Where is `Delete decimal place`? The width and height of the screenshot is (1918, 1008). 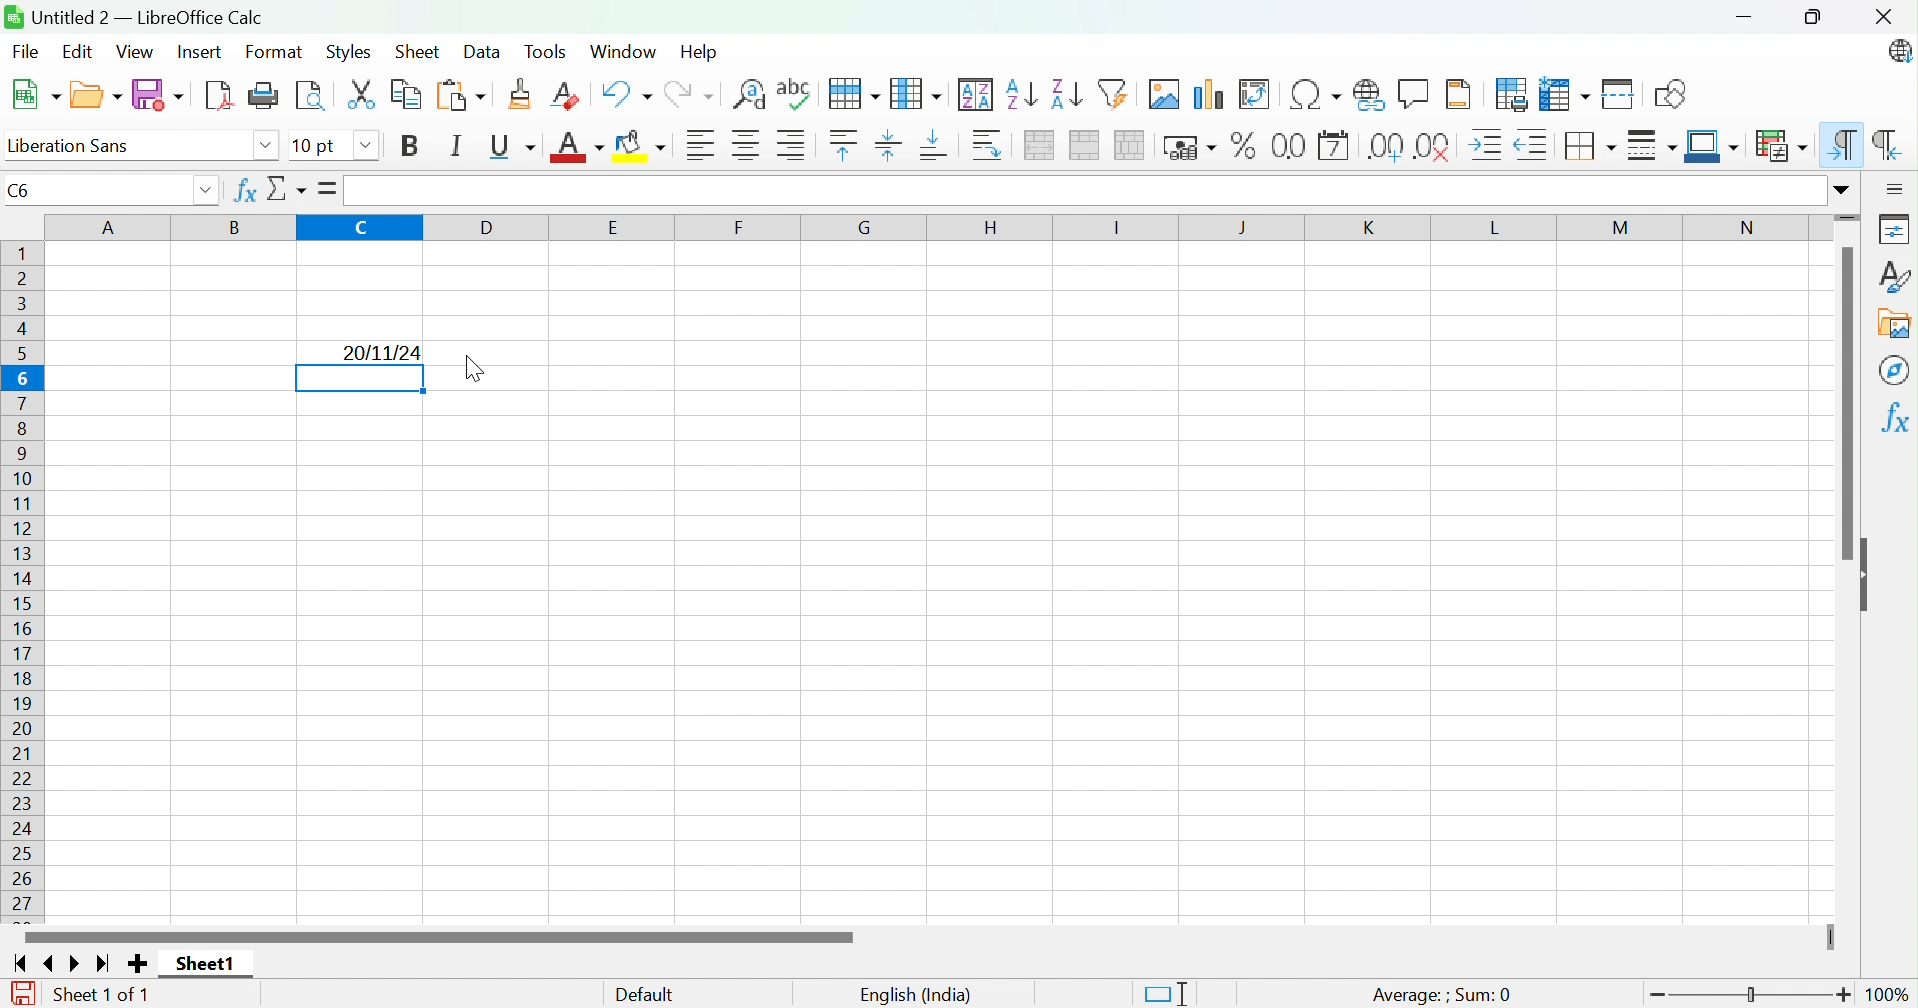
Delete decimal place is located at coordinates (1434, 147).